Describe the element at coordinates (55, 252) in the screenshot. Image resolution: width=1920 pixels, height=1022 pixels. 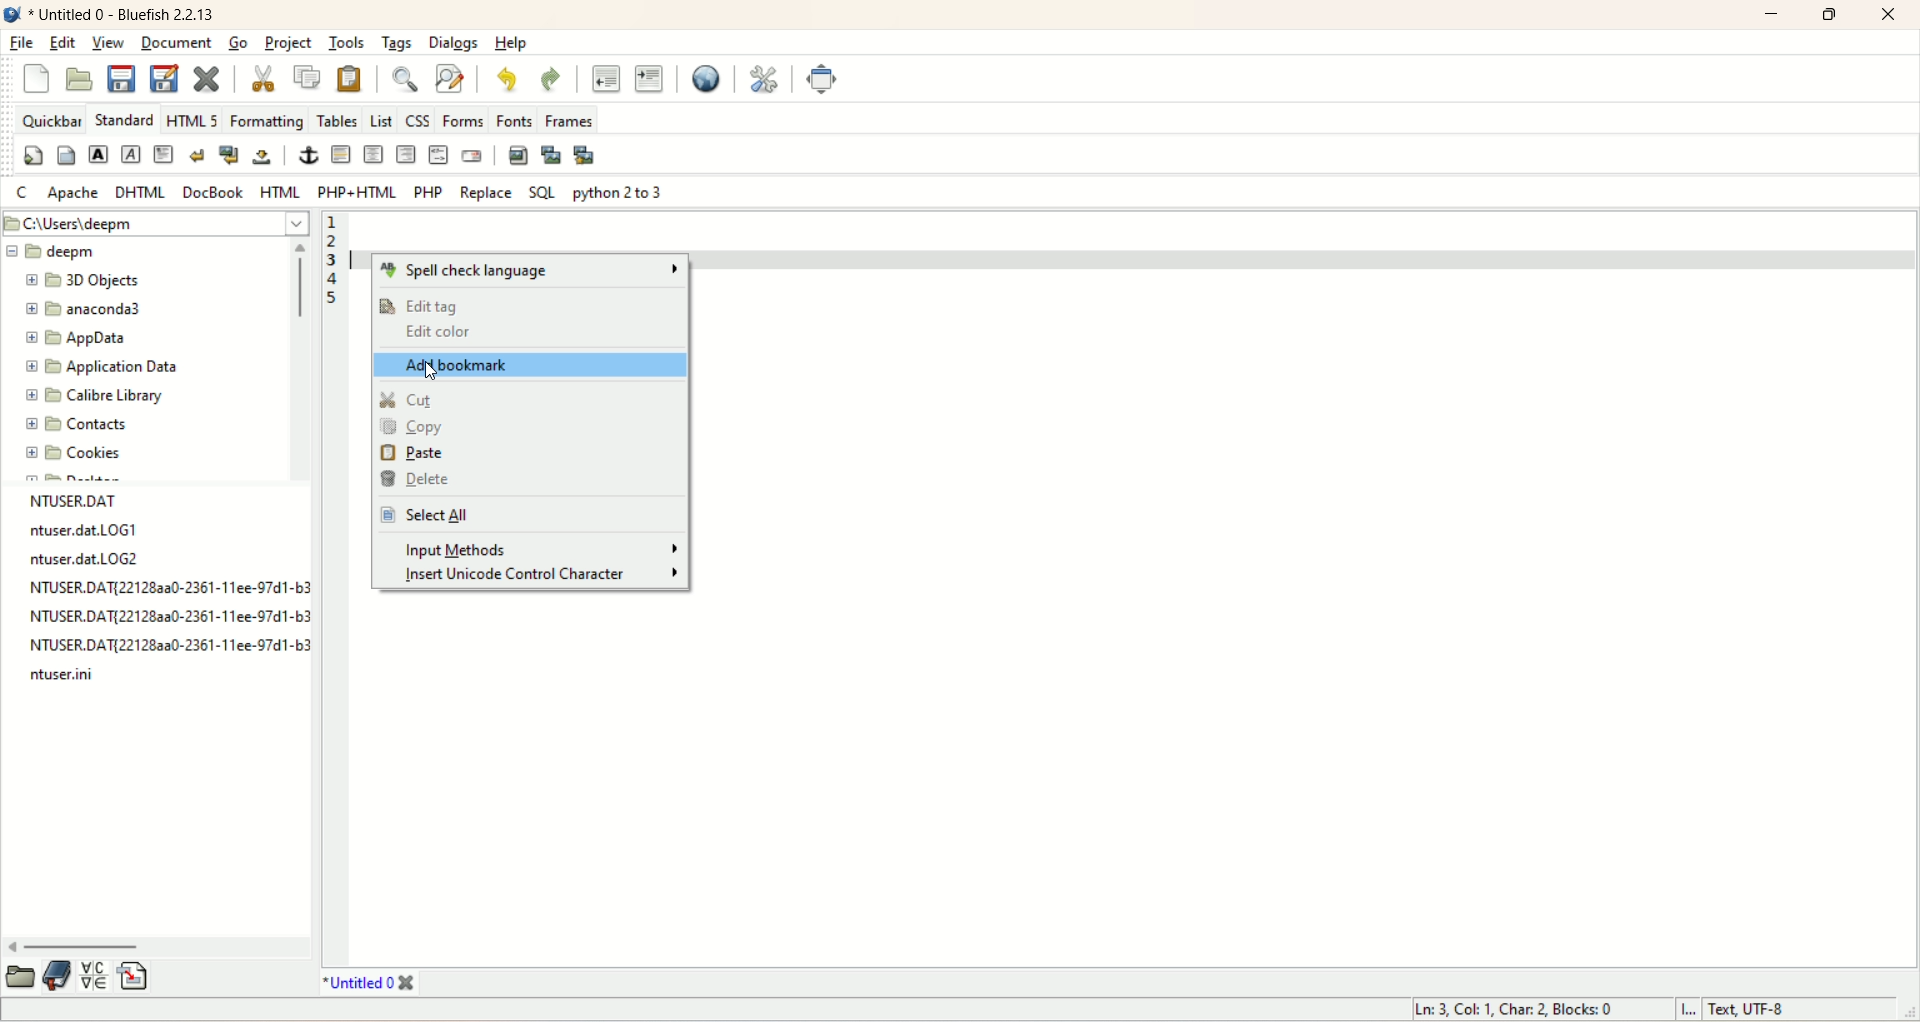
I see `deepm` at that location.